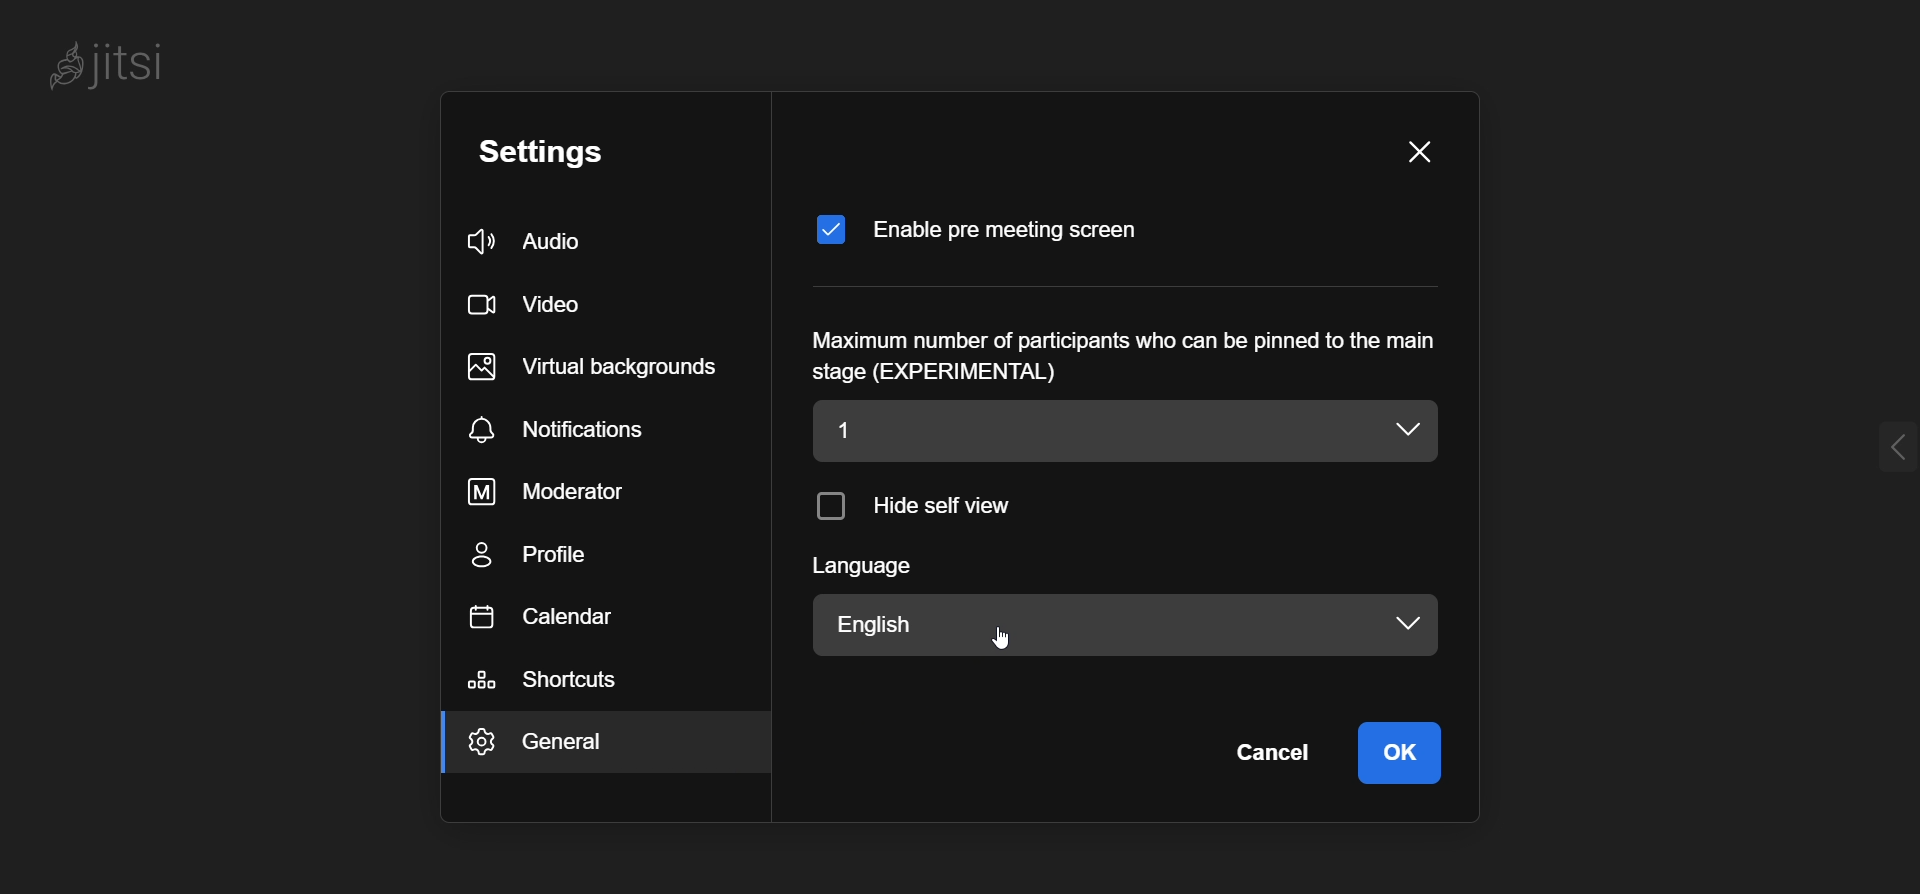 This screenshot has height=894, width=1920. What do you see at coordinates (544, 559) in the screenshot?
I see `profile` at bounding box center [544, 559].